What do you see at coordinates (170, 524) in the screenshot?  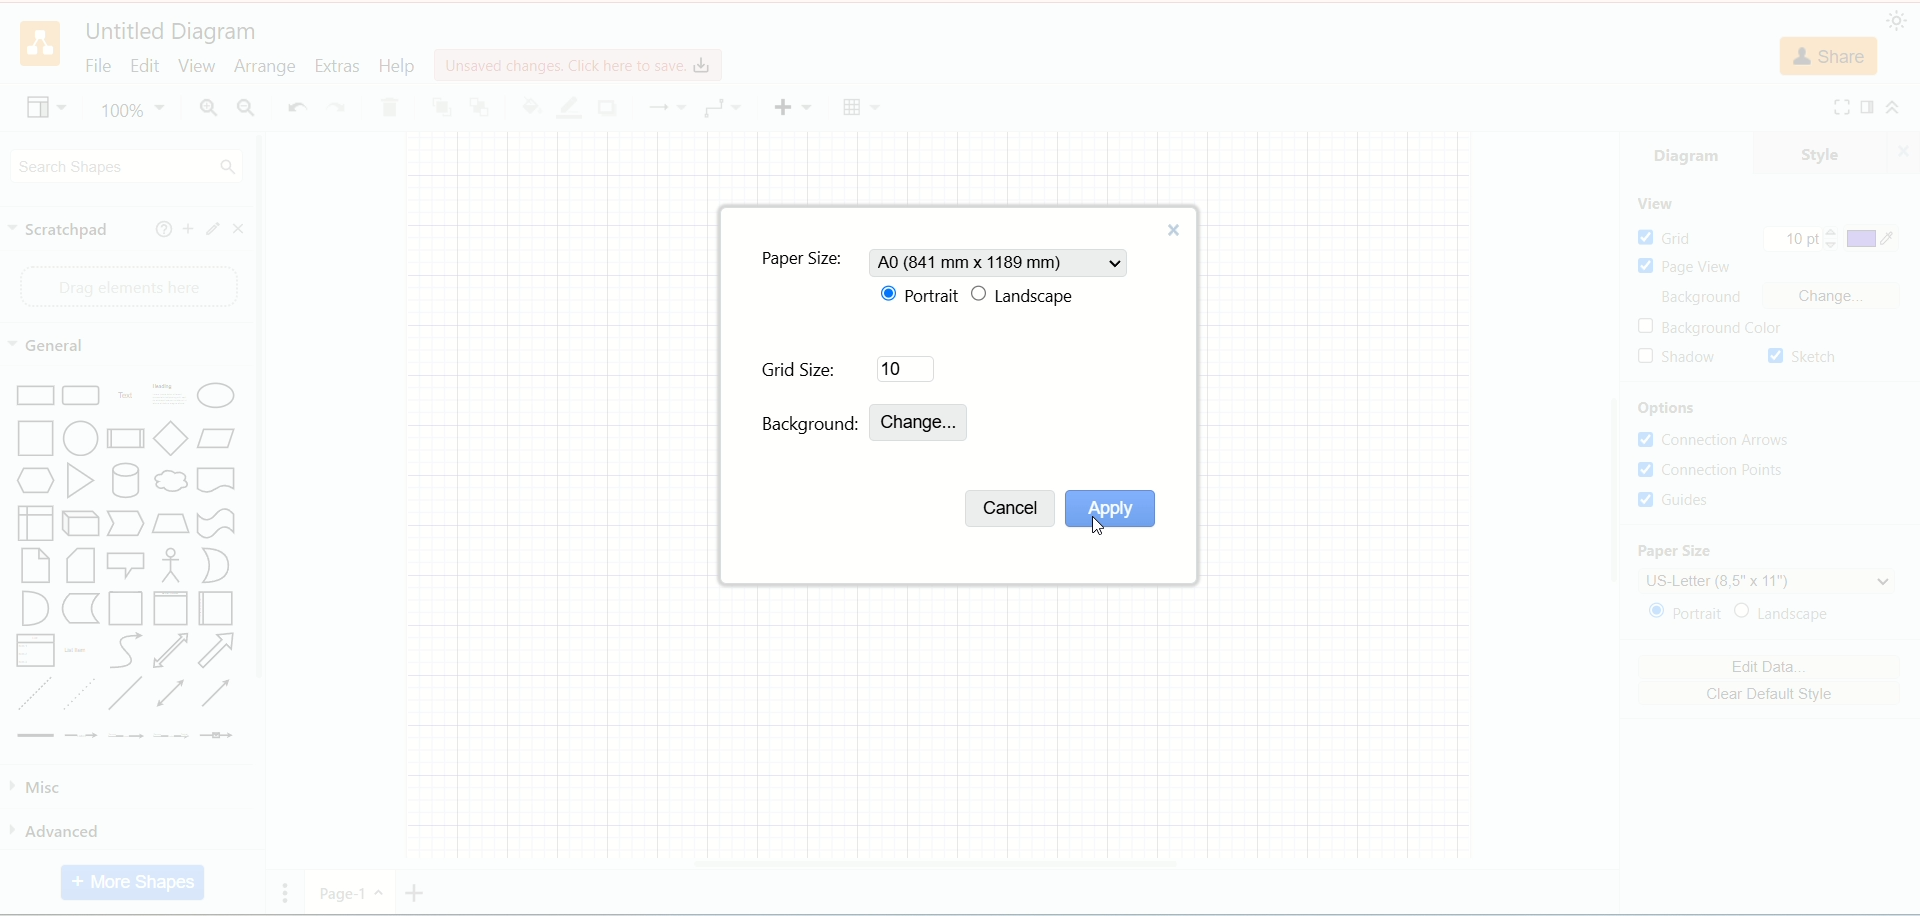 I see `Trapezoid` at bounding box center [170, 524].